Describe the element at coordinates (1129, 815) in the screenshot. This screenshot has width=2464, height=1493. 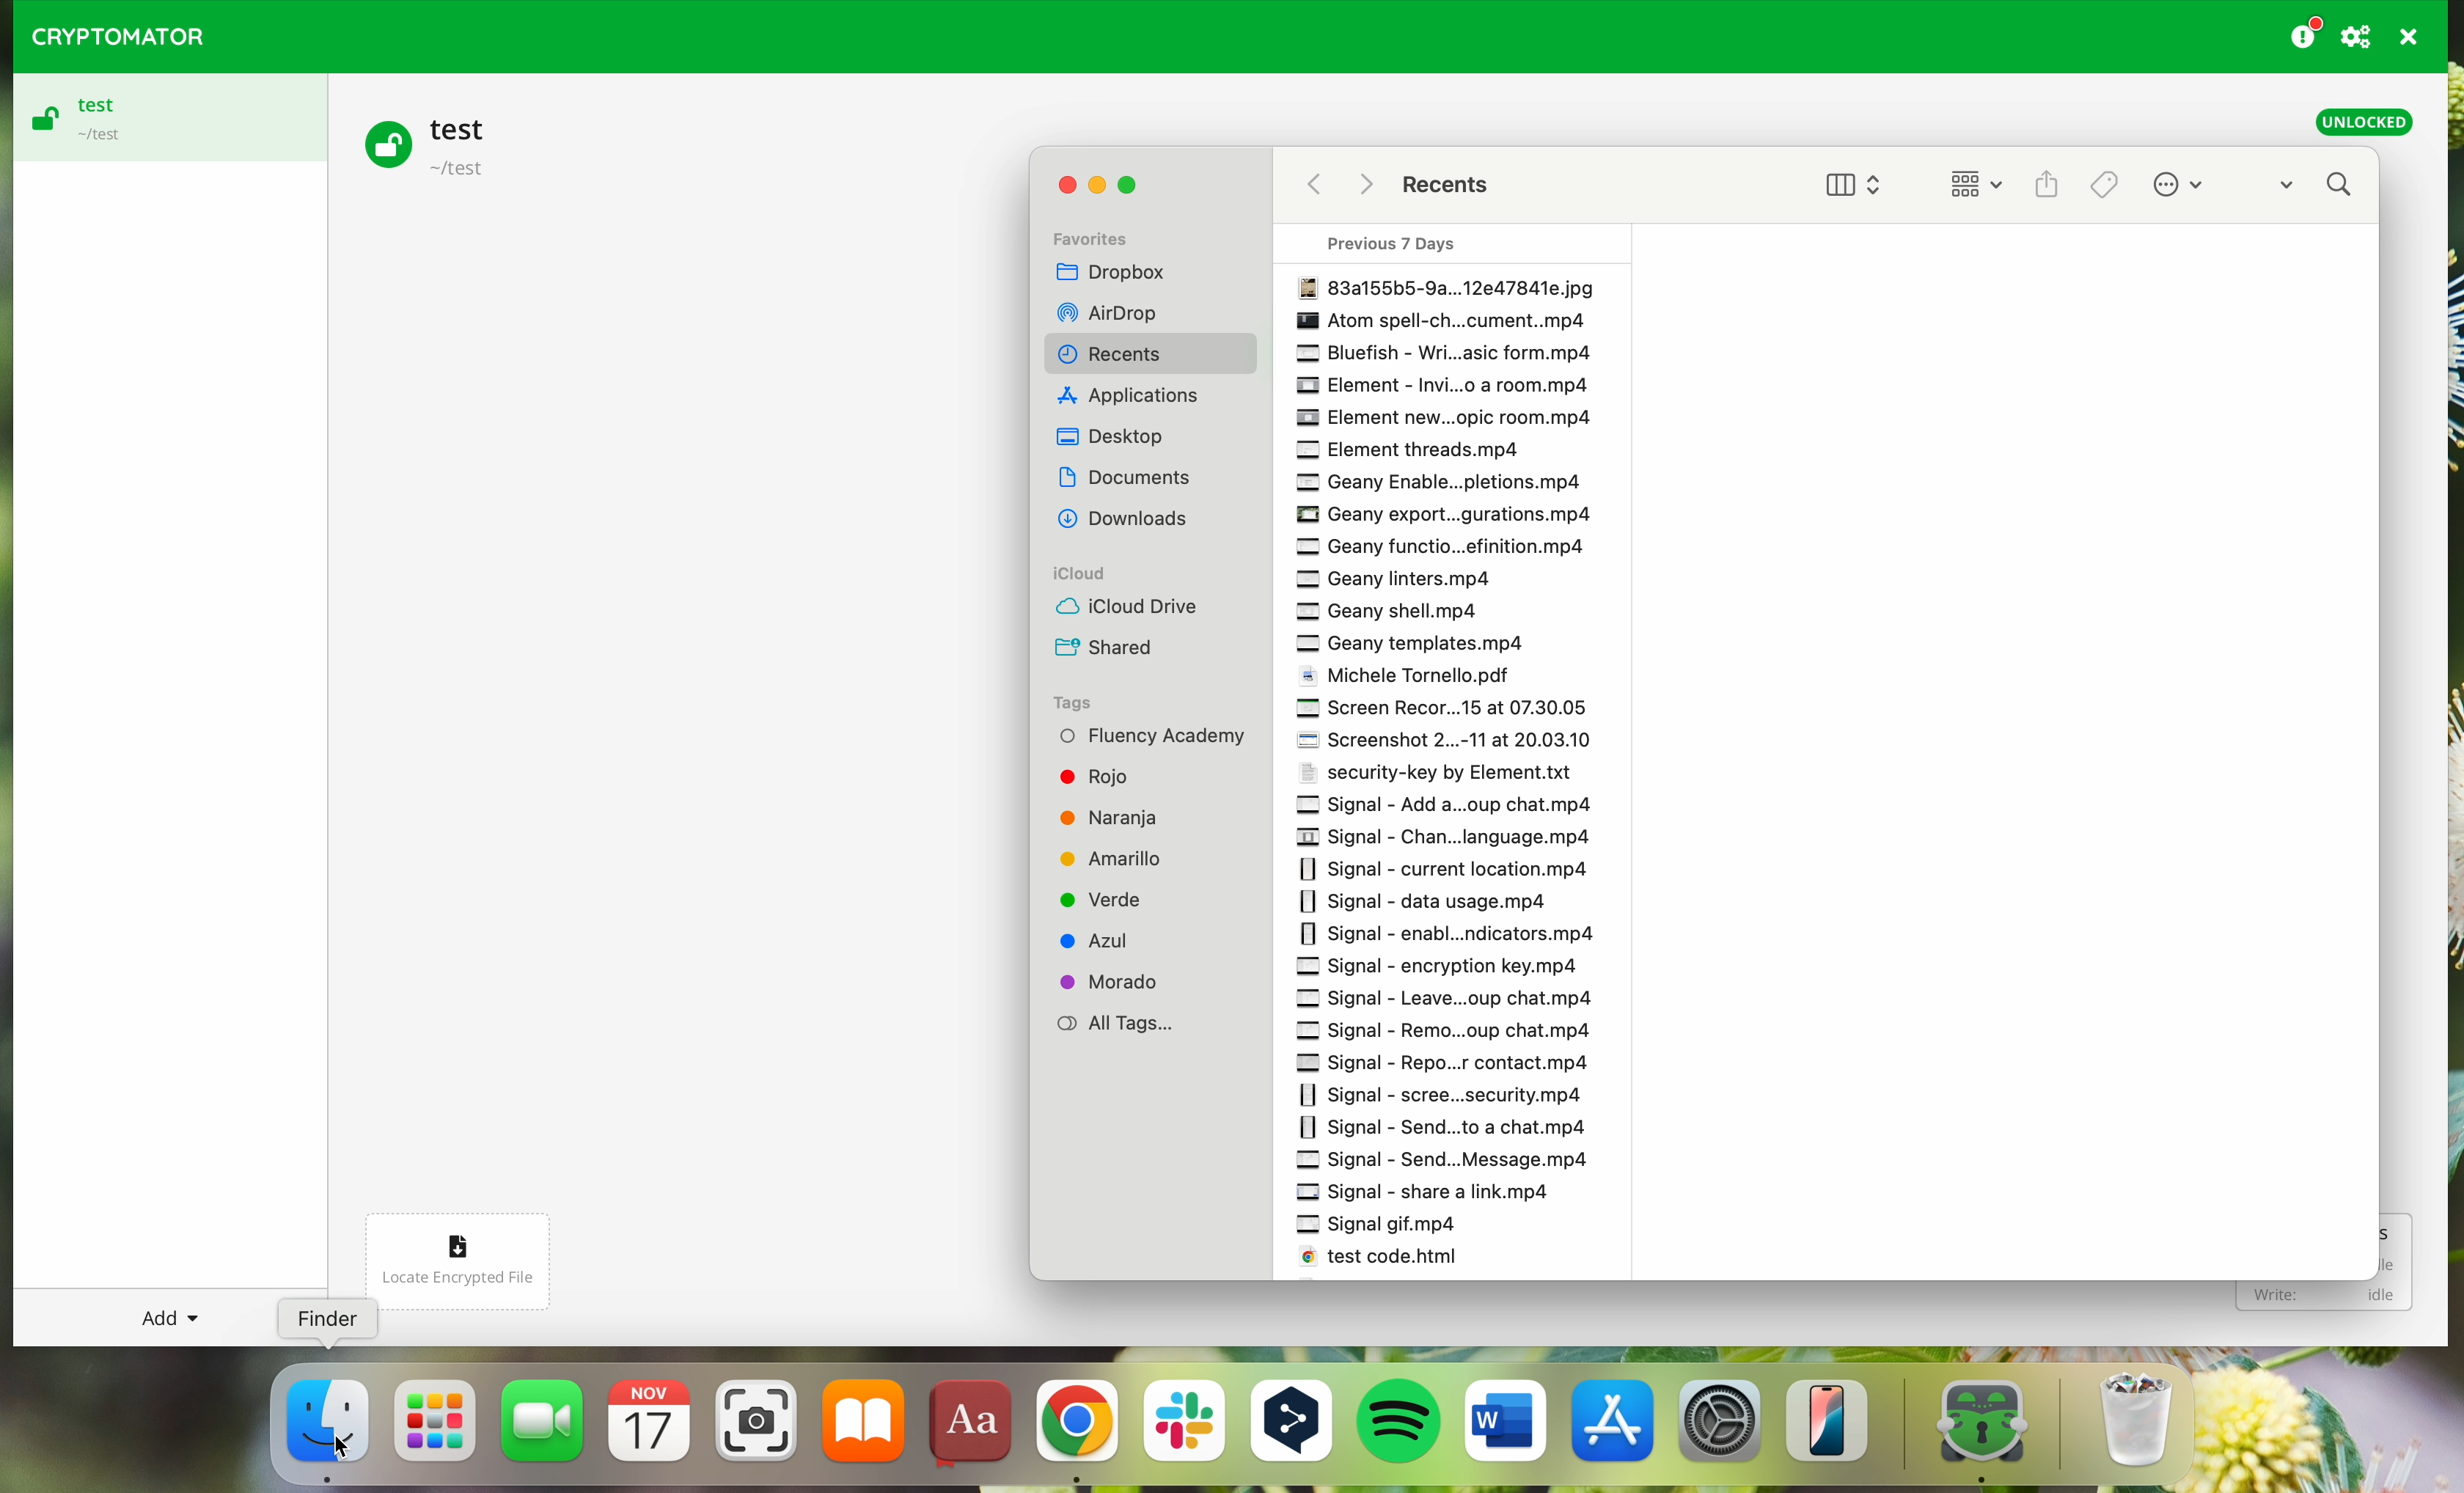
I see `Naranja` at that location.